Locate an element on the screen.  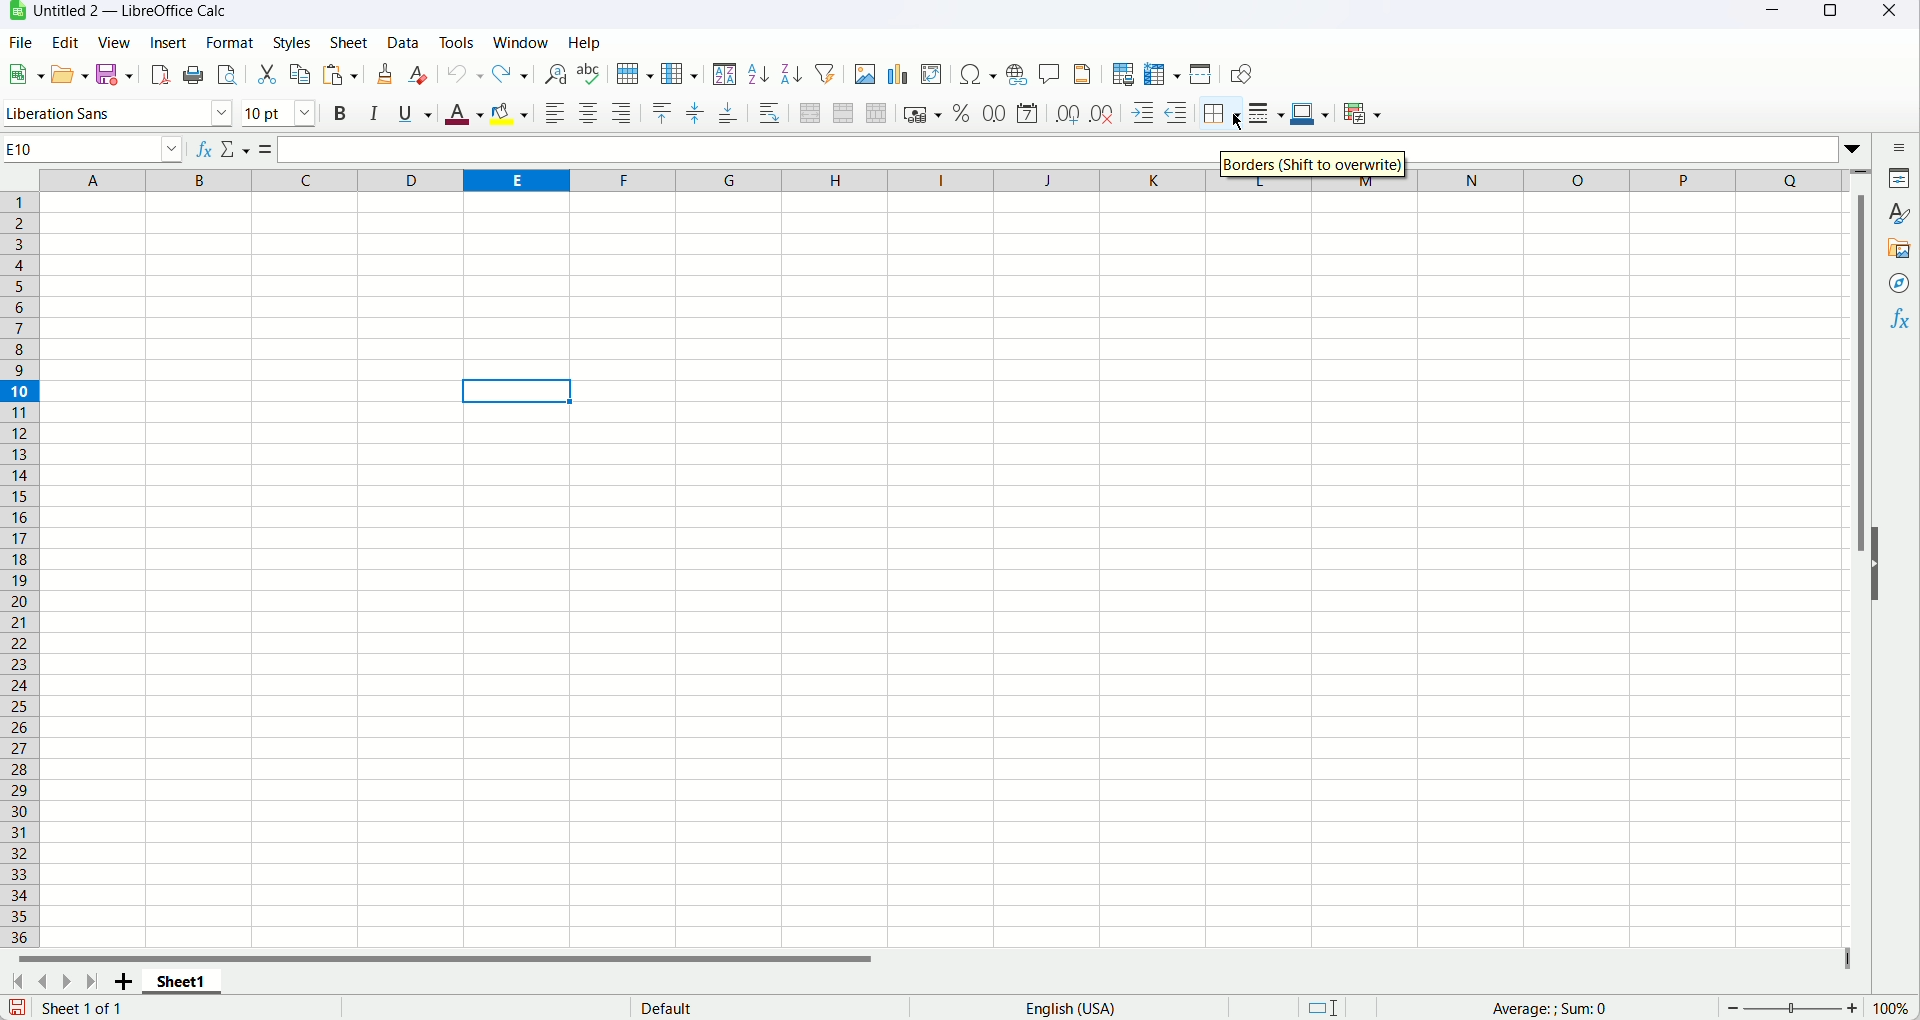
Workspace is located at coordinates (944, 570).